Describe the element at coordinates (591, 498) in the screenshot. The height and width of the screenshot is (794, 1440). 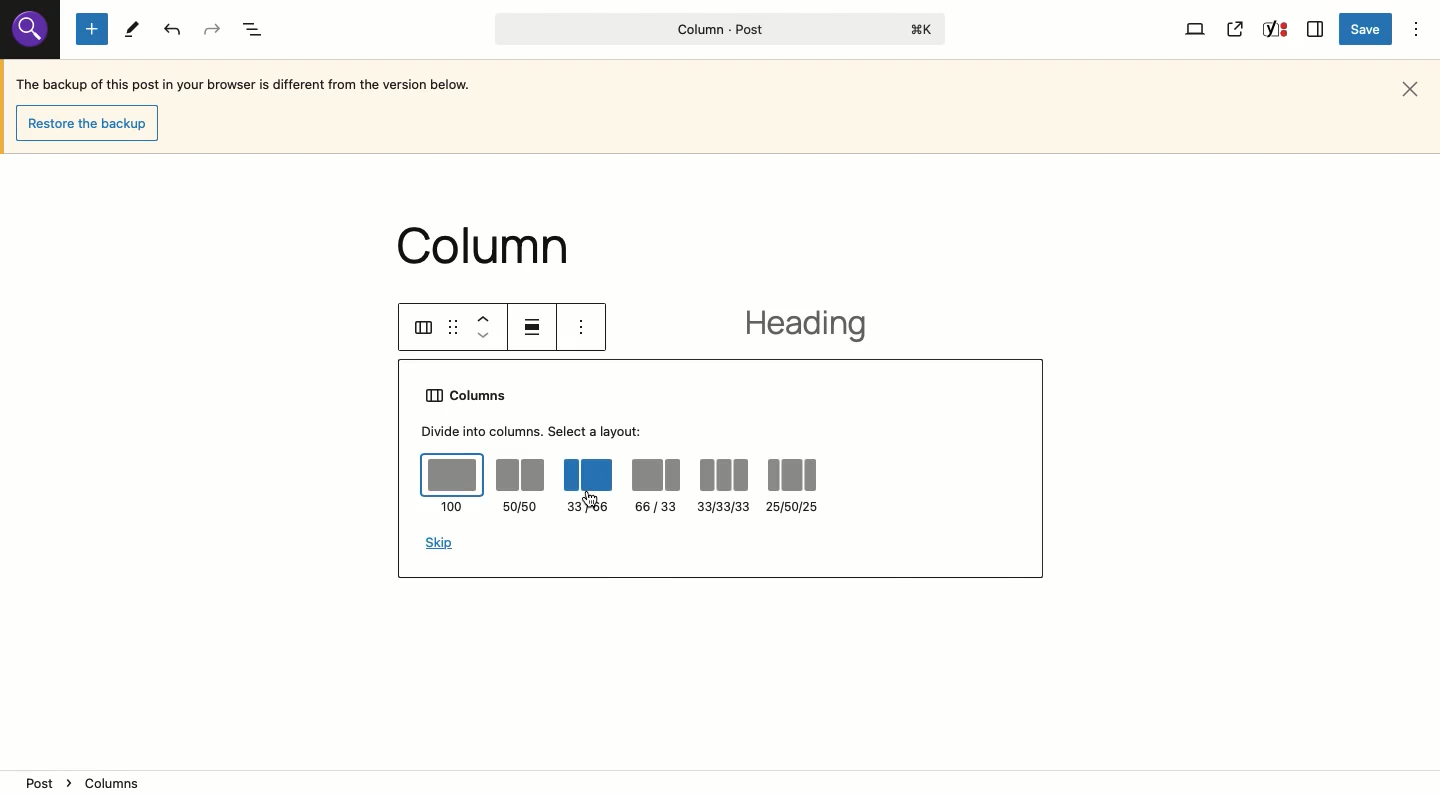
I see `cursor` at that location.